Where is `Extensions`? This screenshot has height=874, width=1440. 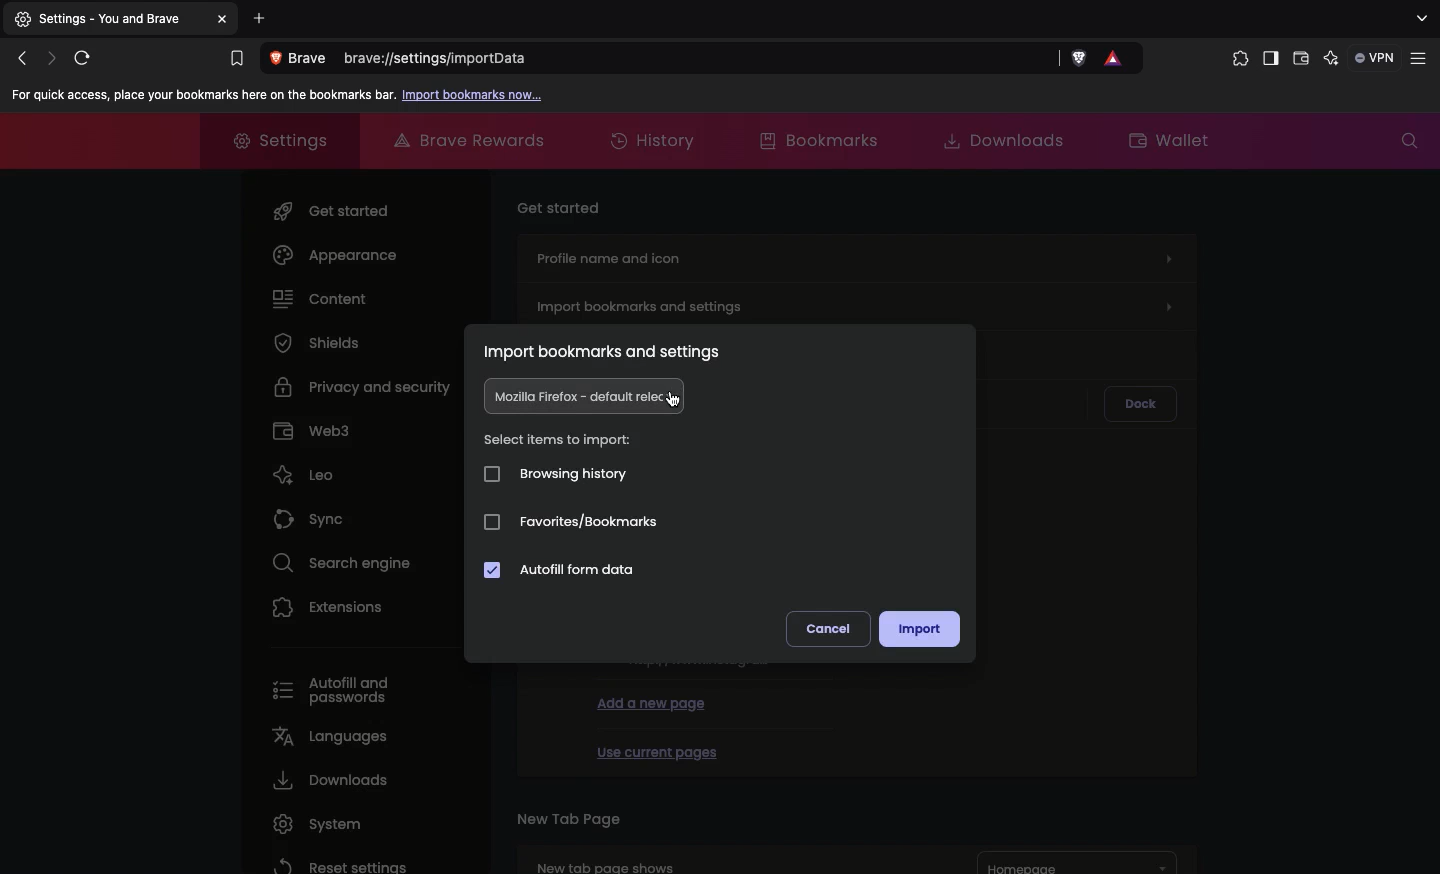 Extensions is located at coordinates (1236, 59).